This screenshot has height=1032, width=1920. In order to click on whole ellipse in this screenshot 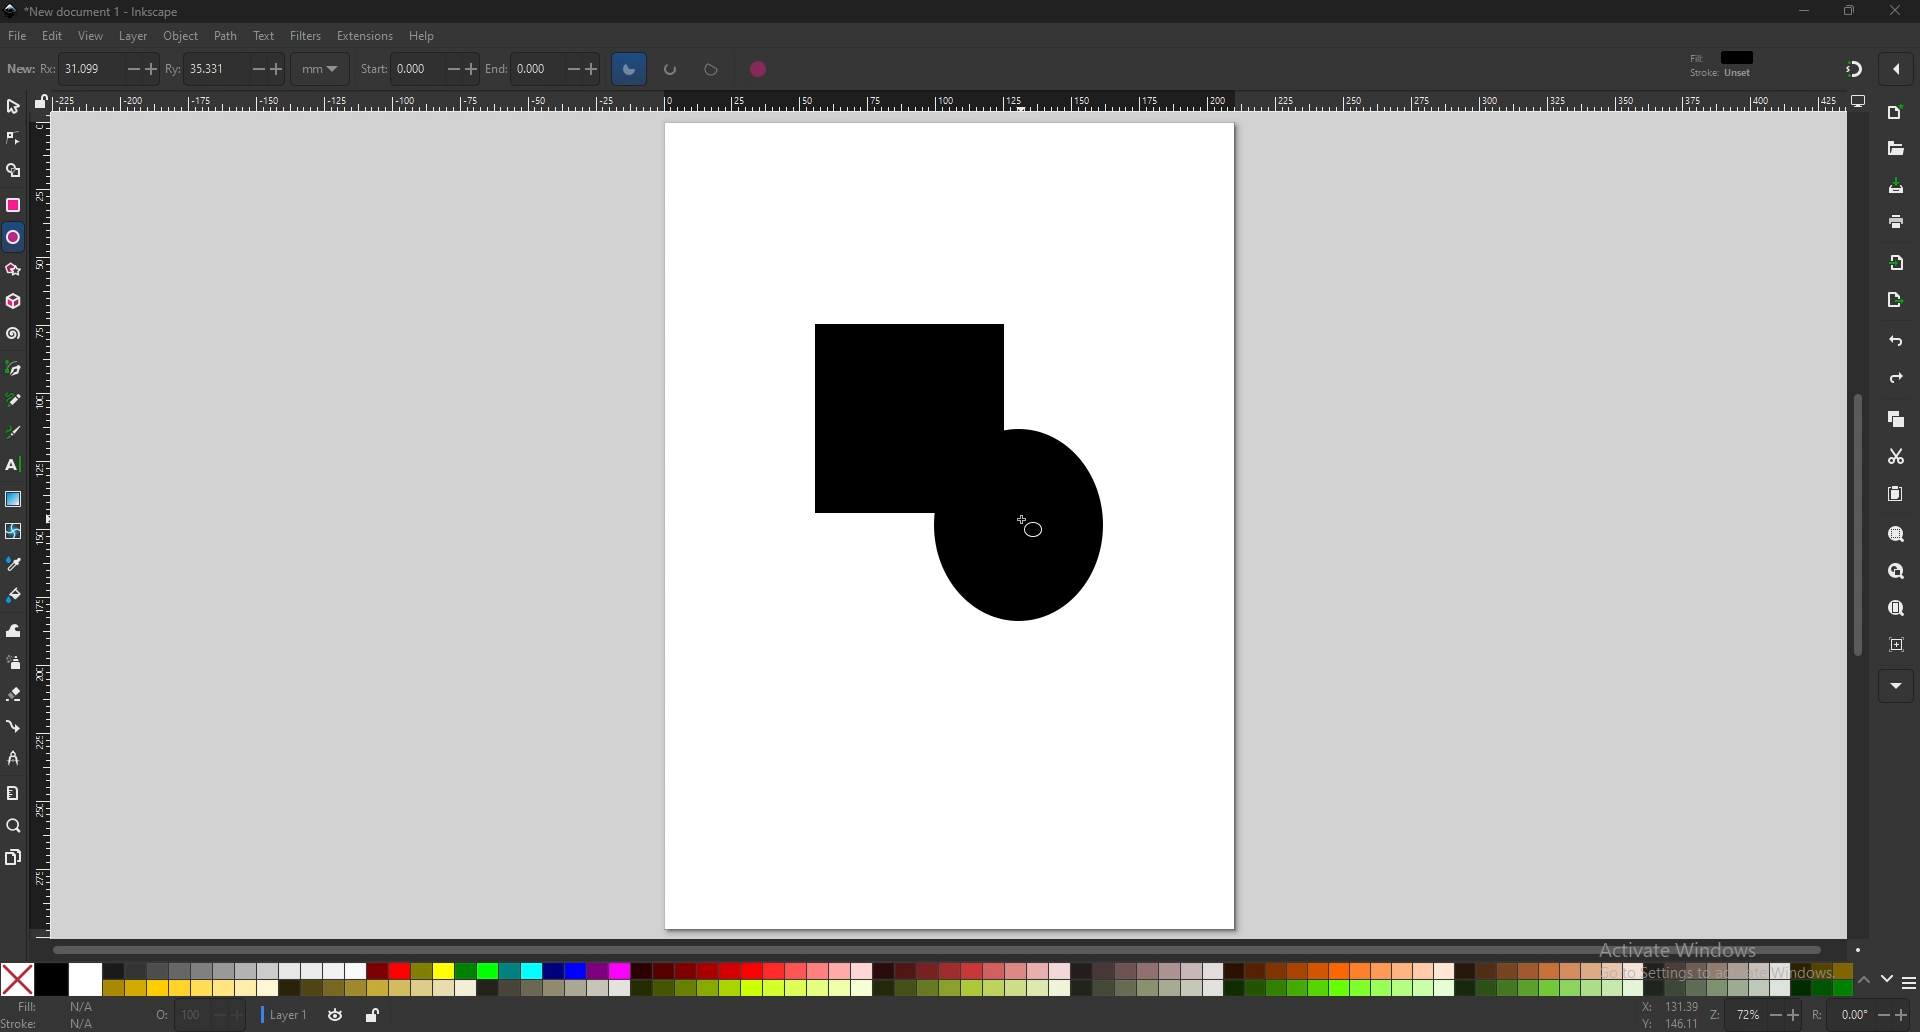, I will do `click(761, 69)`.